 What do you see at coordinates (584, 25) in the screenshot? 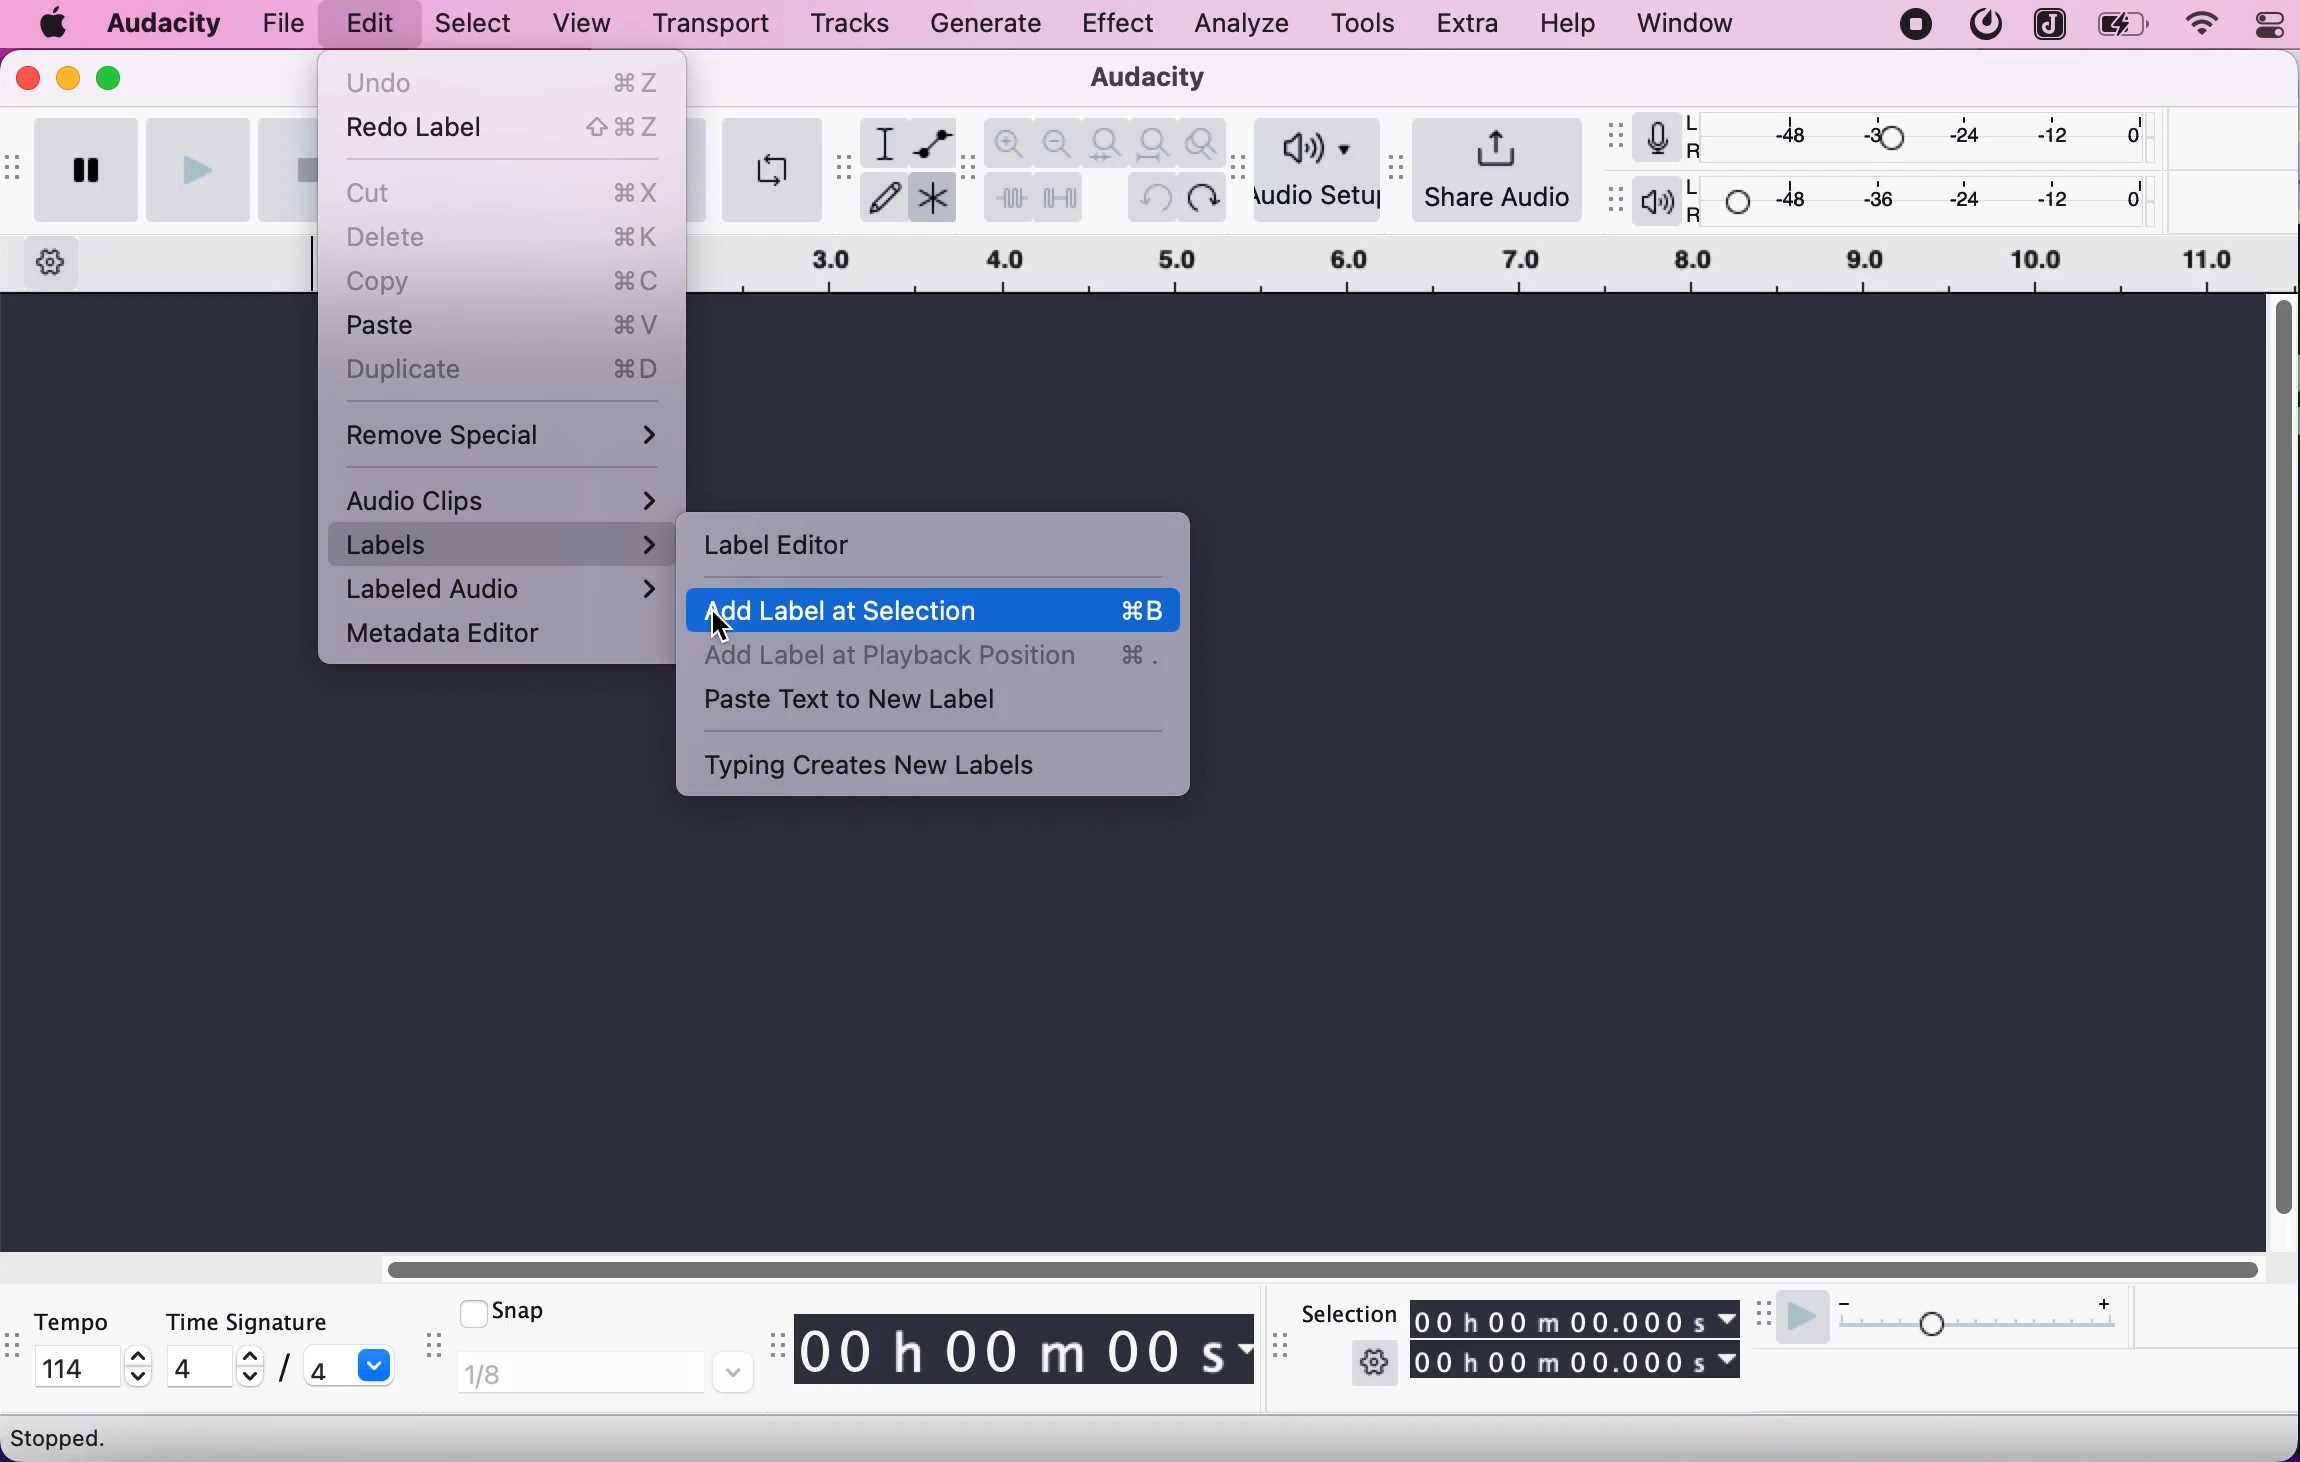
I see `view` at bounding box center [584, 25].